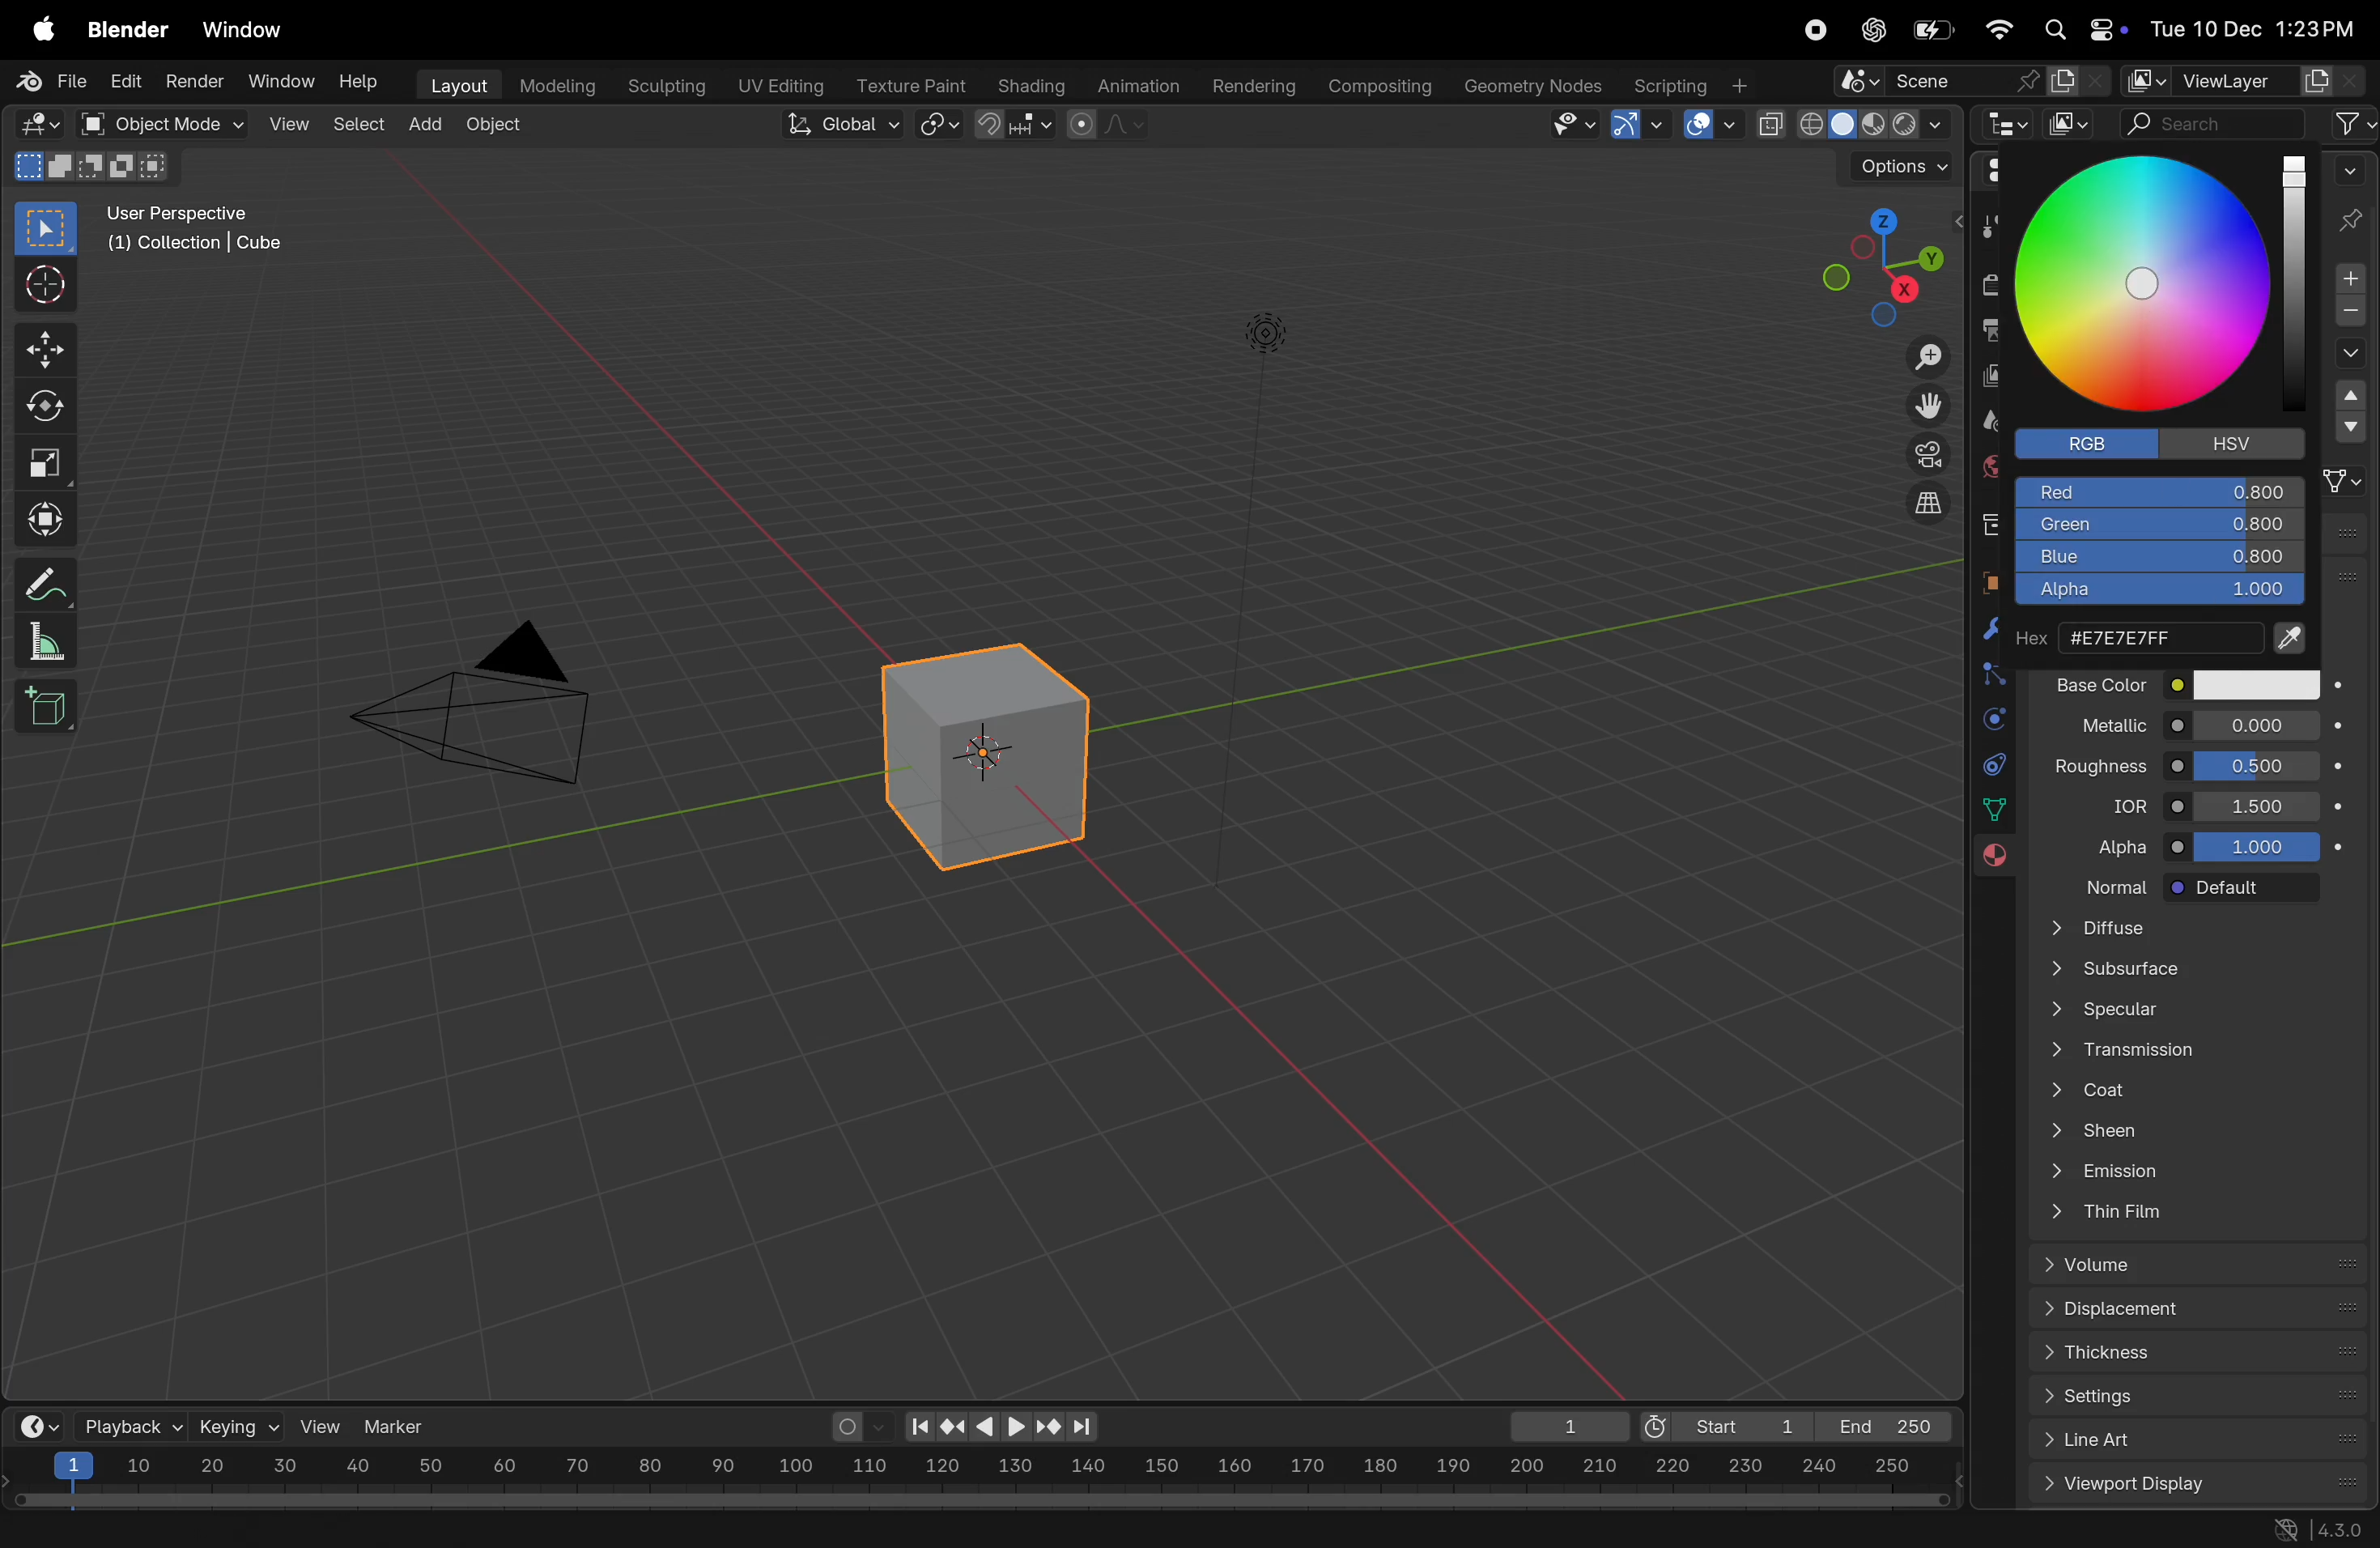 The height and width of the screenshot is (1548, 2380). I want to click on thickness, so click(2202, 1357).